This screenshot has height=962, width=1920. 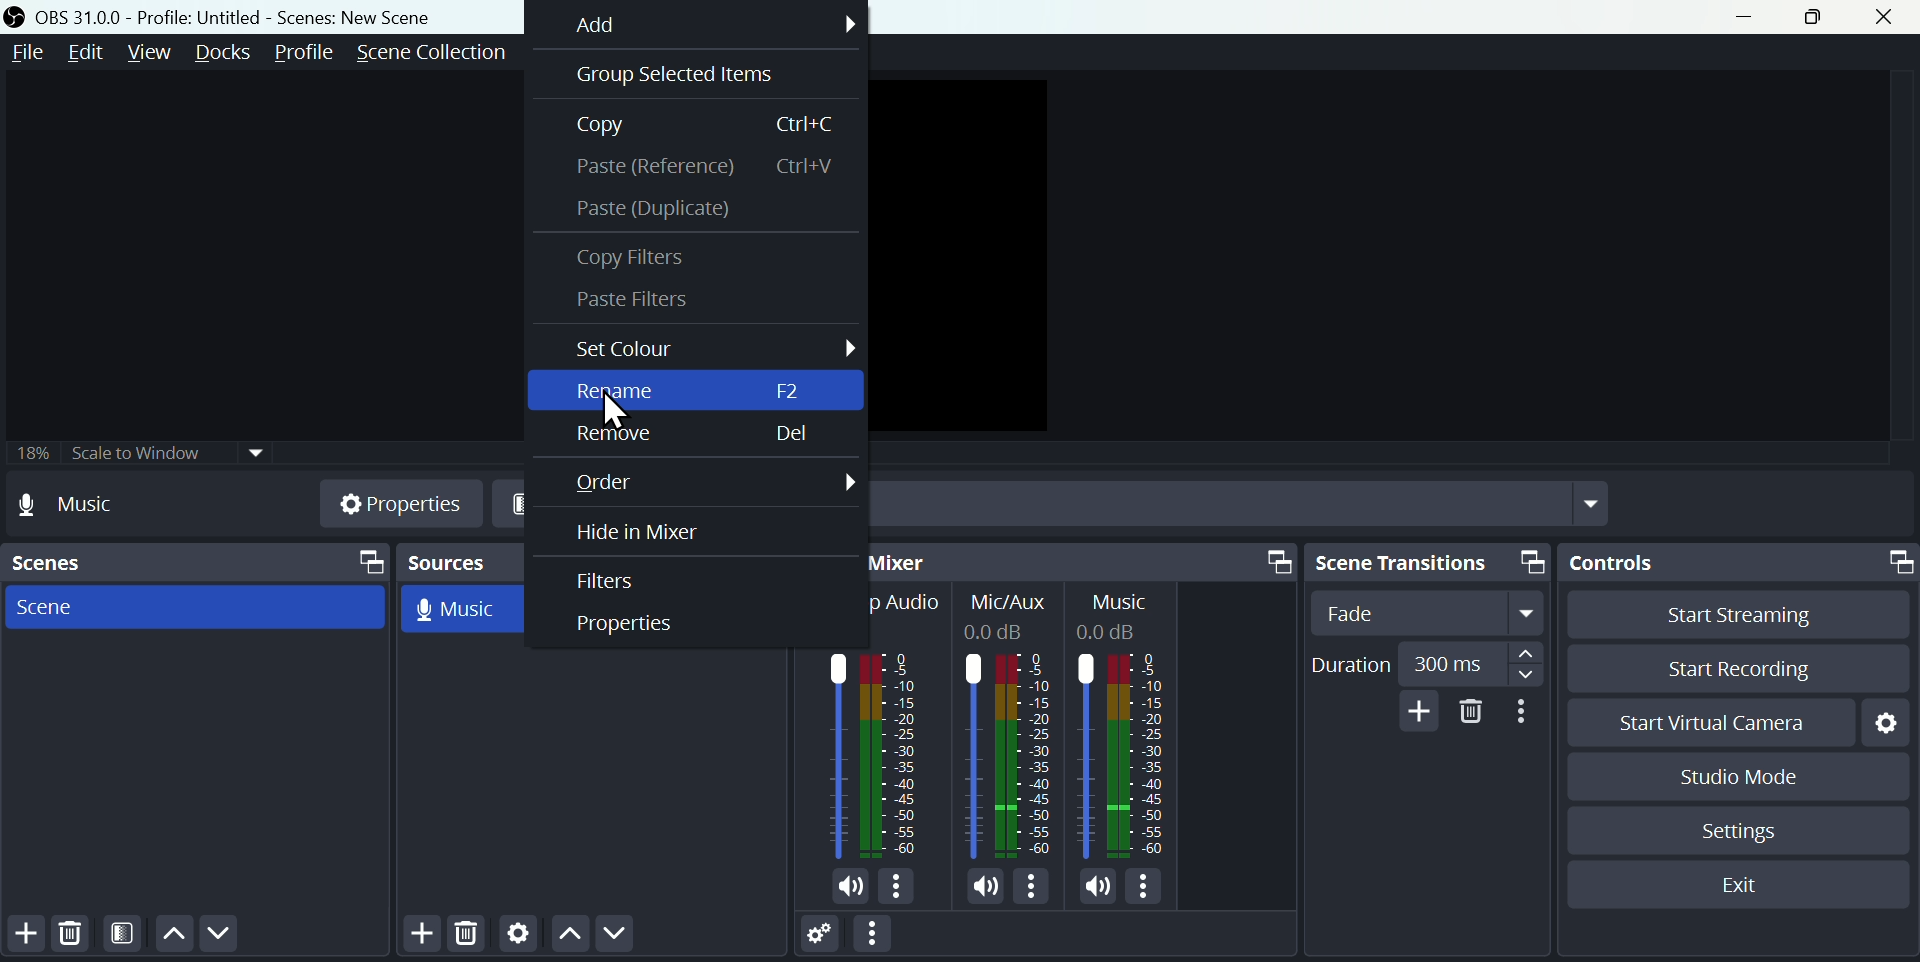 I want to click on Felters, so click(x=126, y=933).